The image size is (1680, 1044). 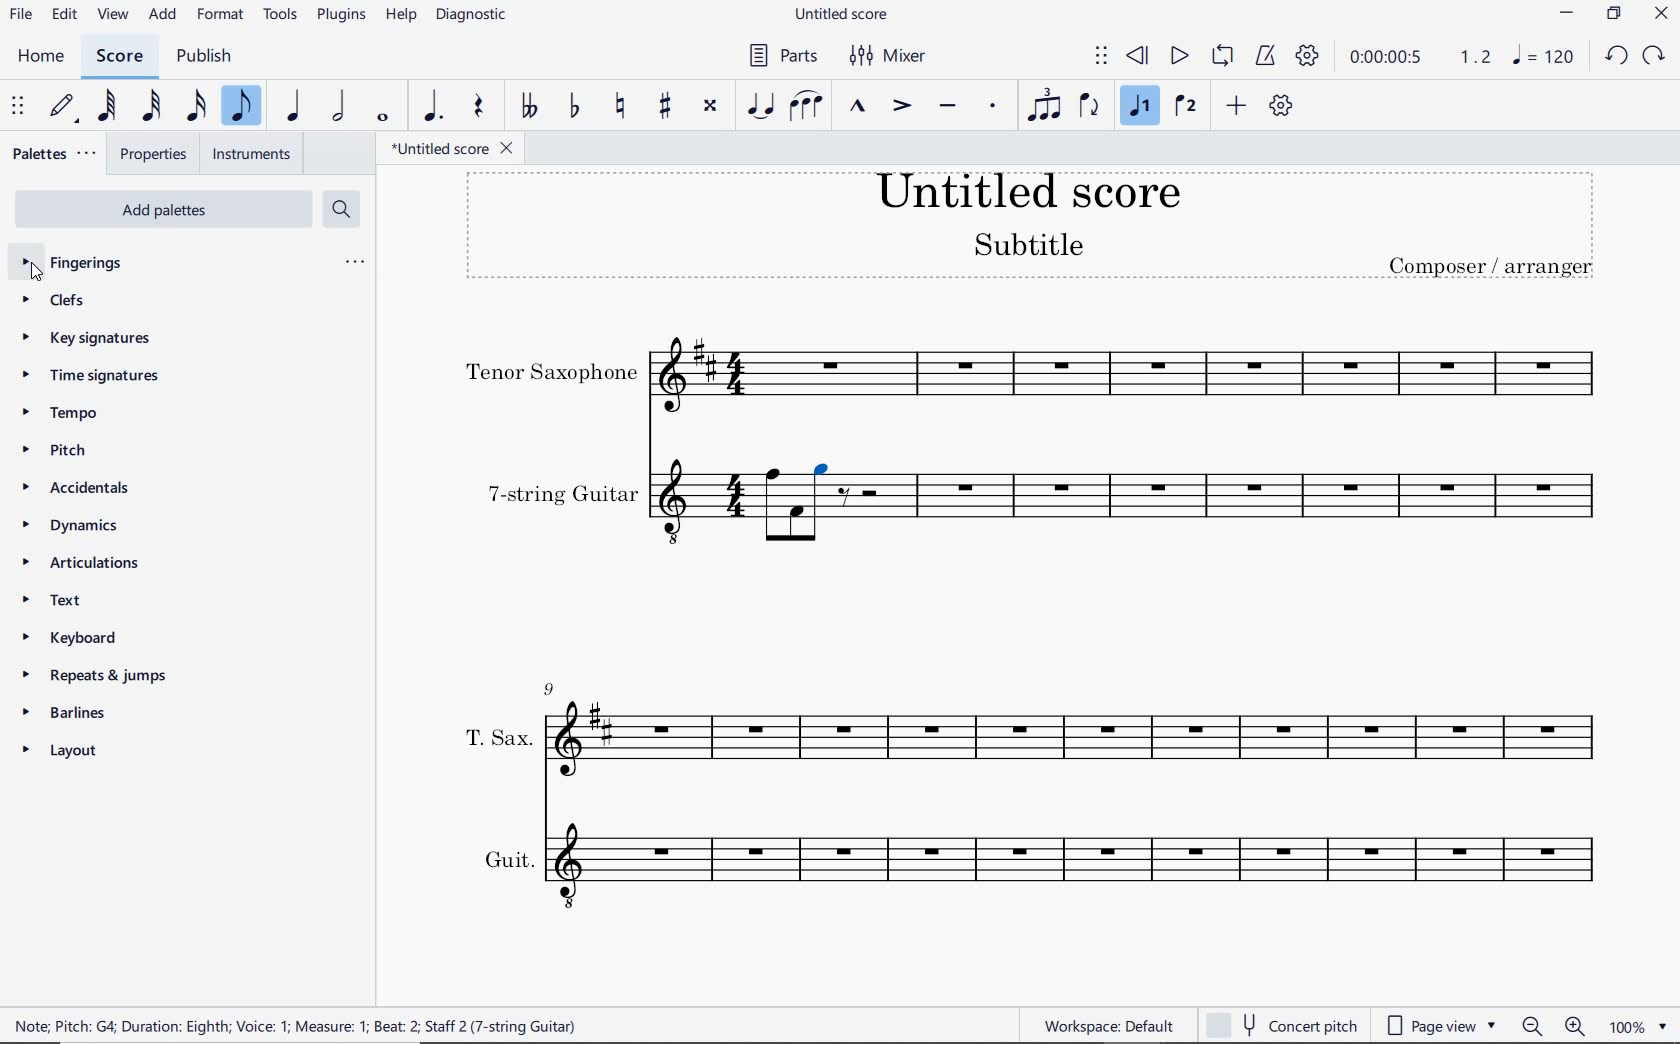 I want to click on PARTS, so click(x=782, y=58).